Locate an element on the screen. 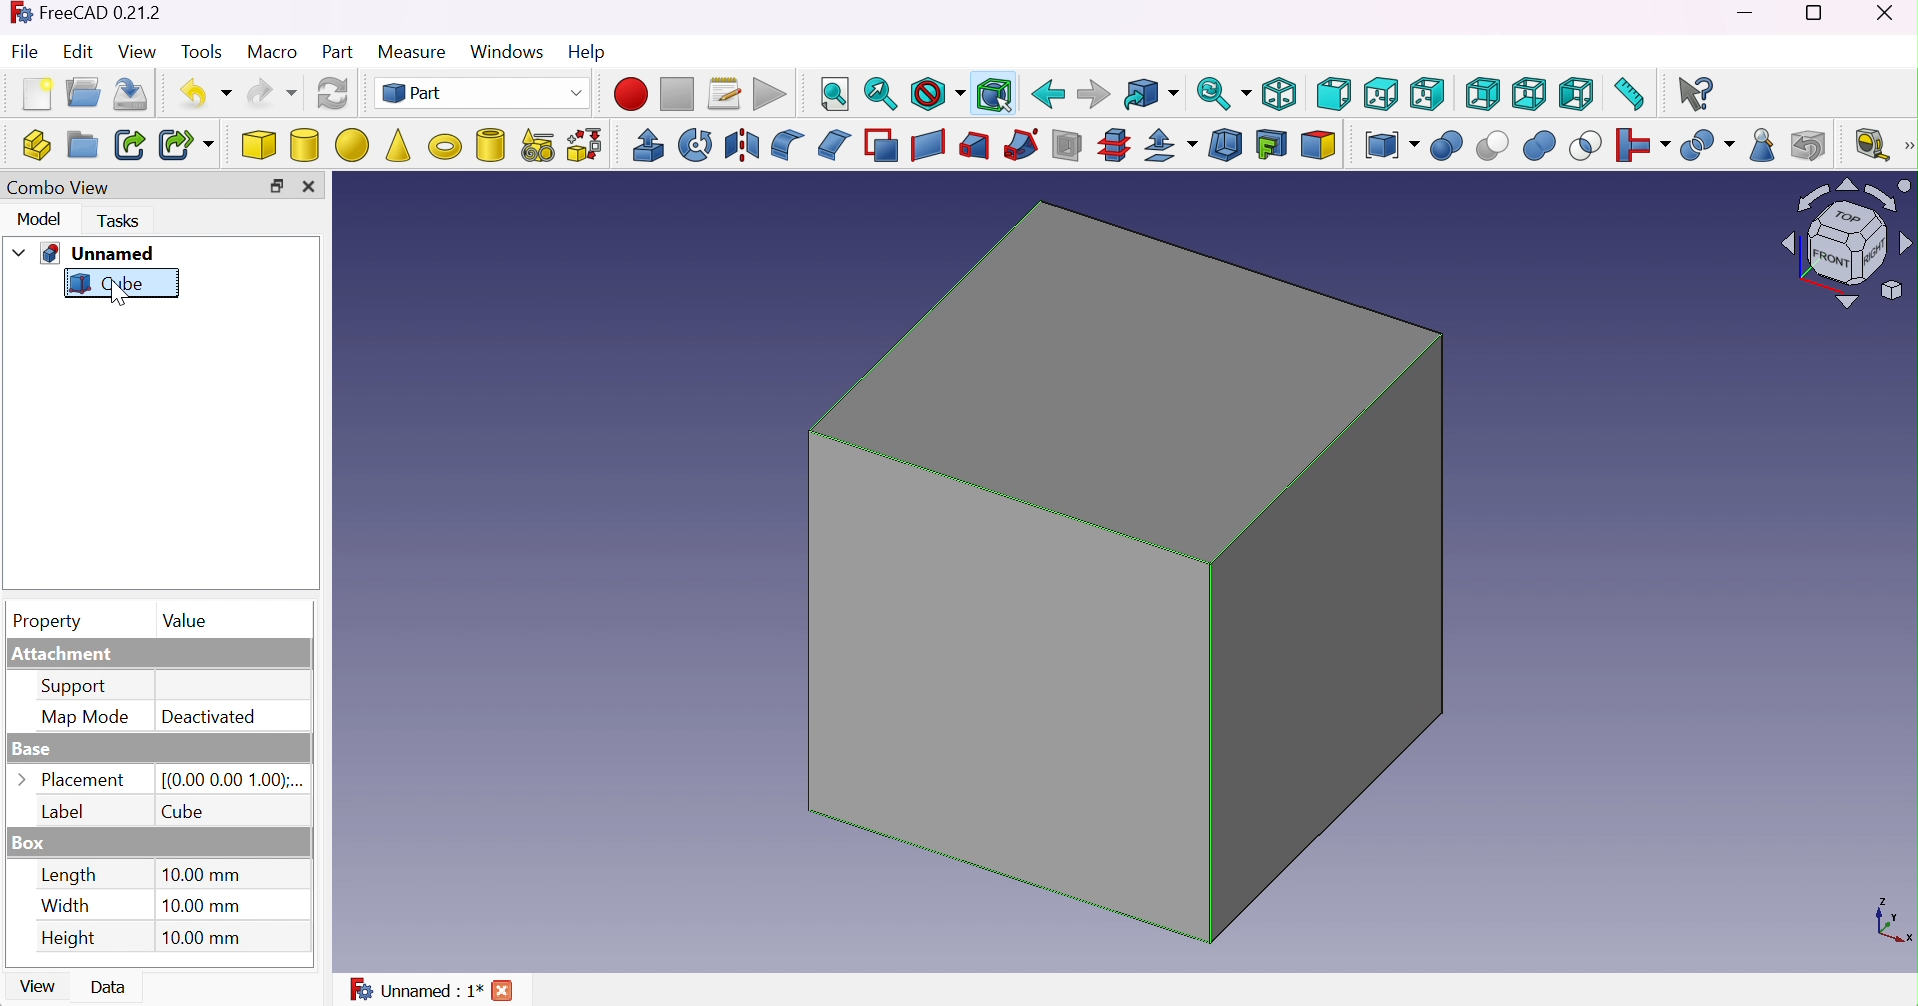 This screenshot has height=1006, width=1918. Base is located at coordinates (29, 750).